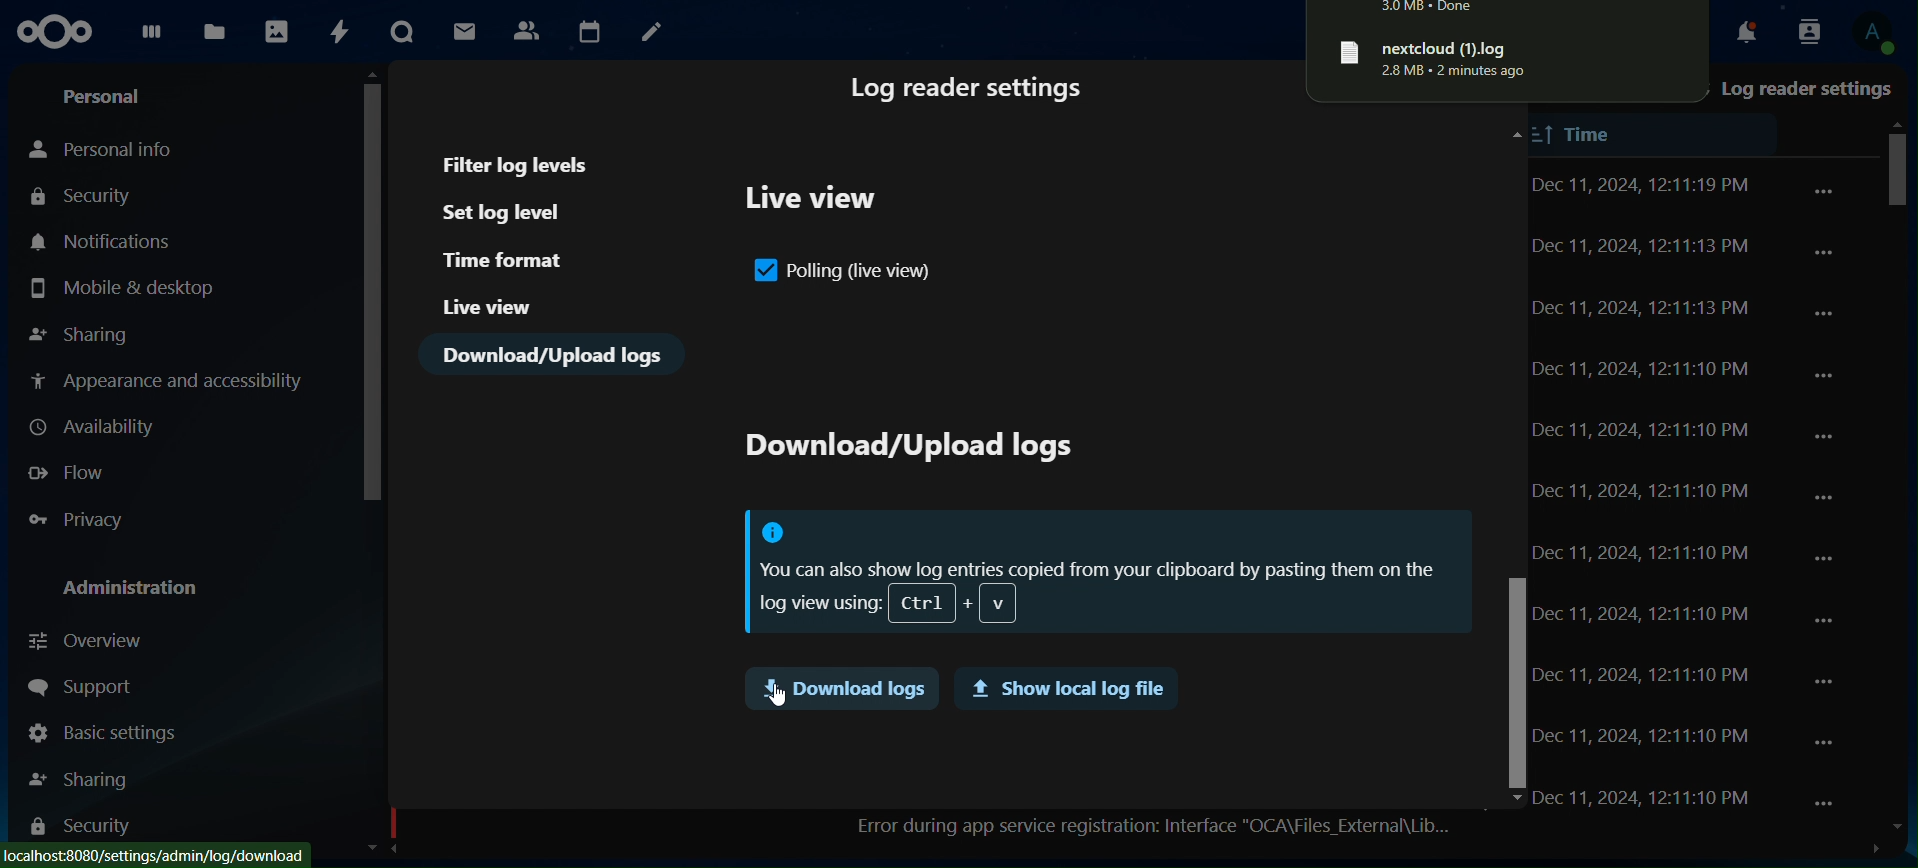 This screenshot has height=868, width=1918. Describe the element at coordinates (906, 450) in the screenshot. I see `text` at that location.